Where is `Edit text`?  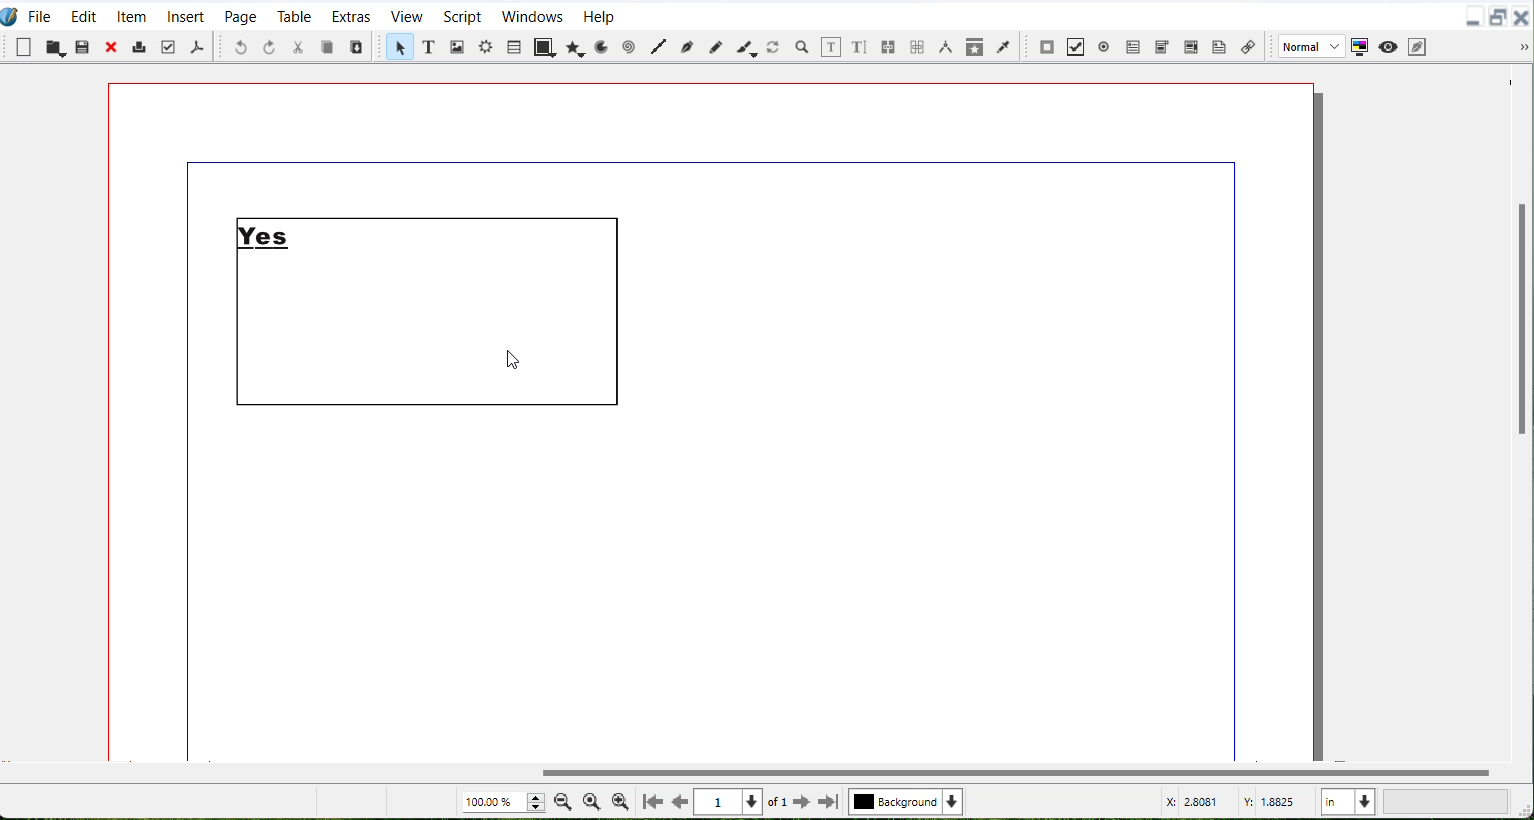
Edit text is located at coordinates (861, 46).